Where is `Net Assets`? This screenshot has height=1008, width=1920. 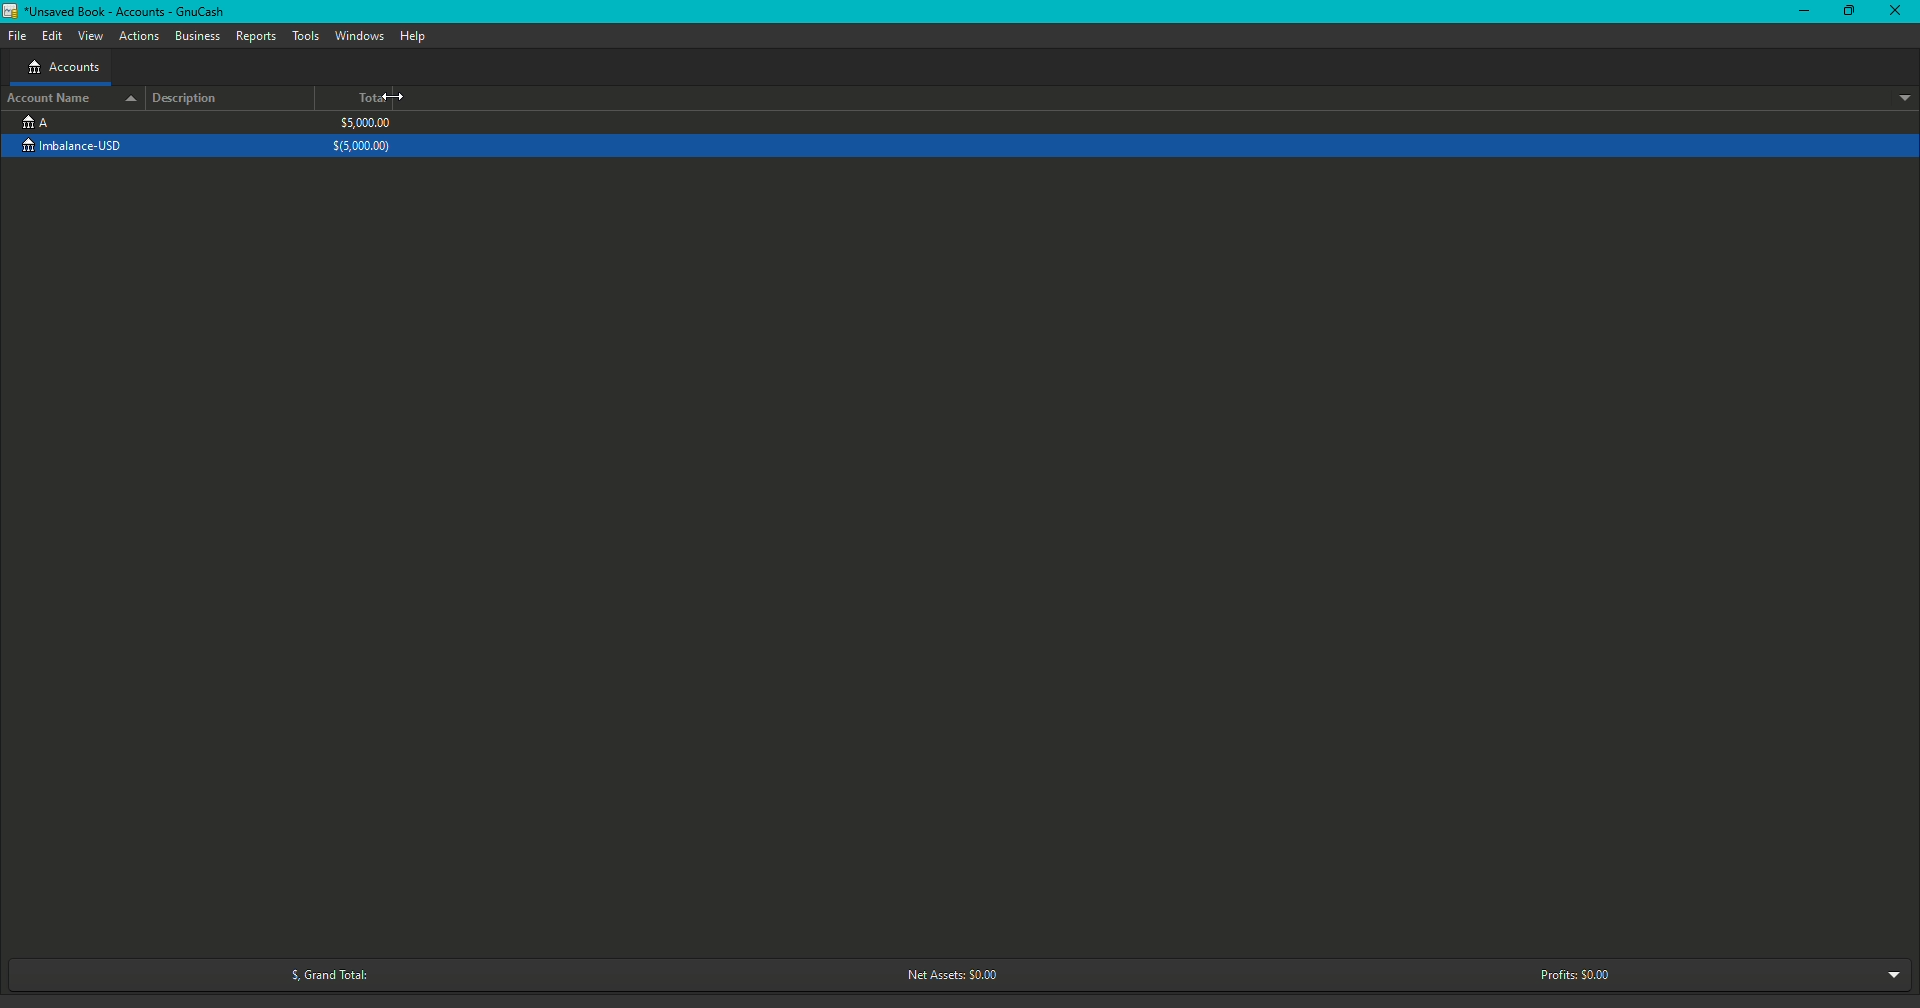
Net Assets is located at coordinates (947, 976).